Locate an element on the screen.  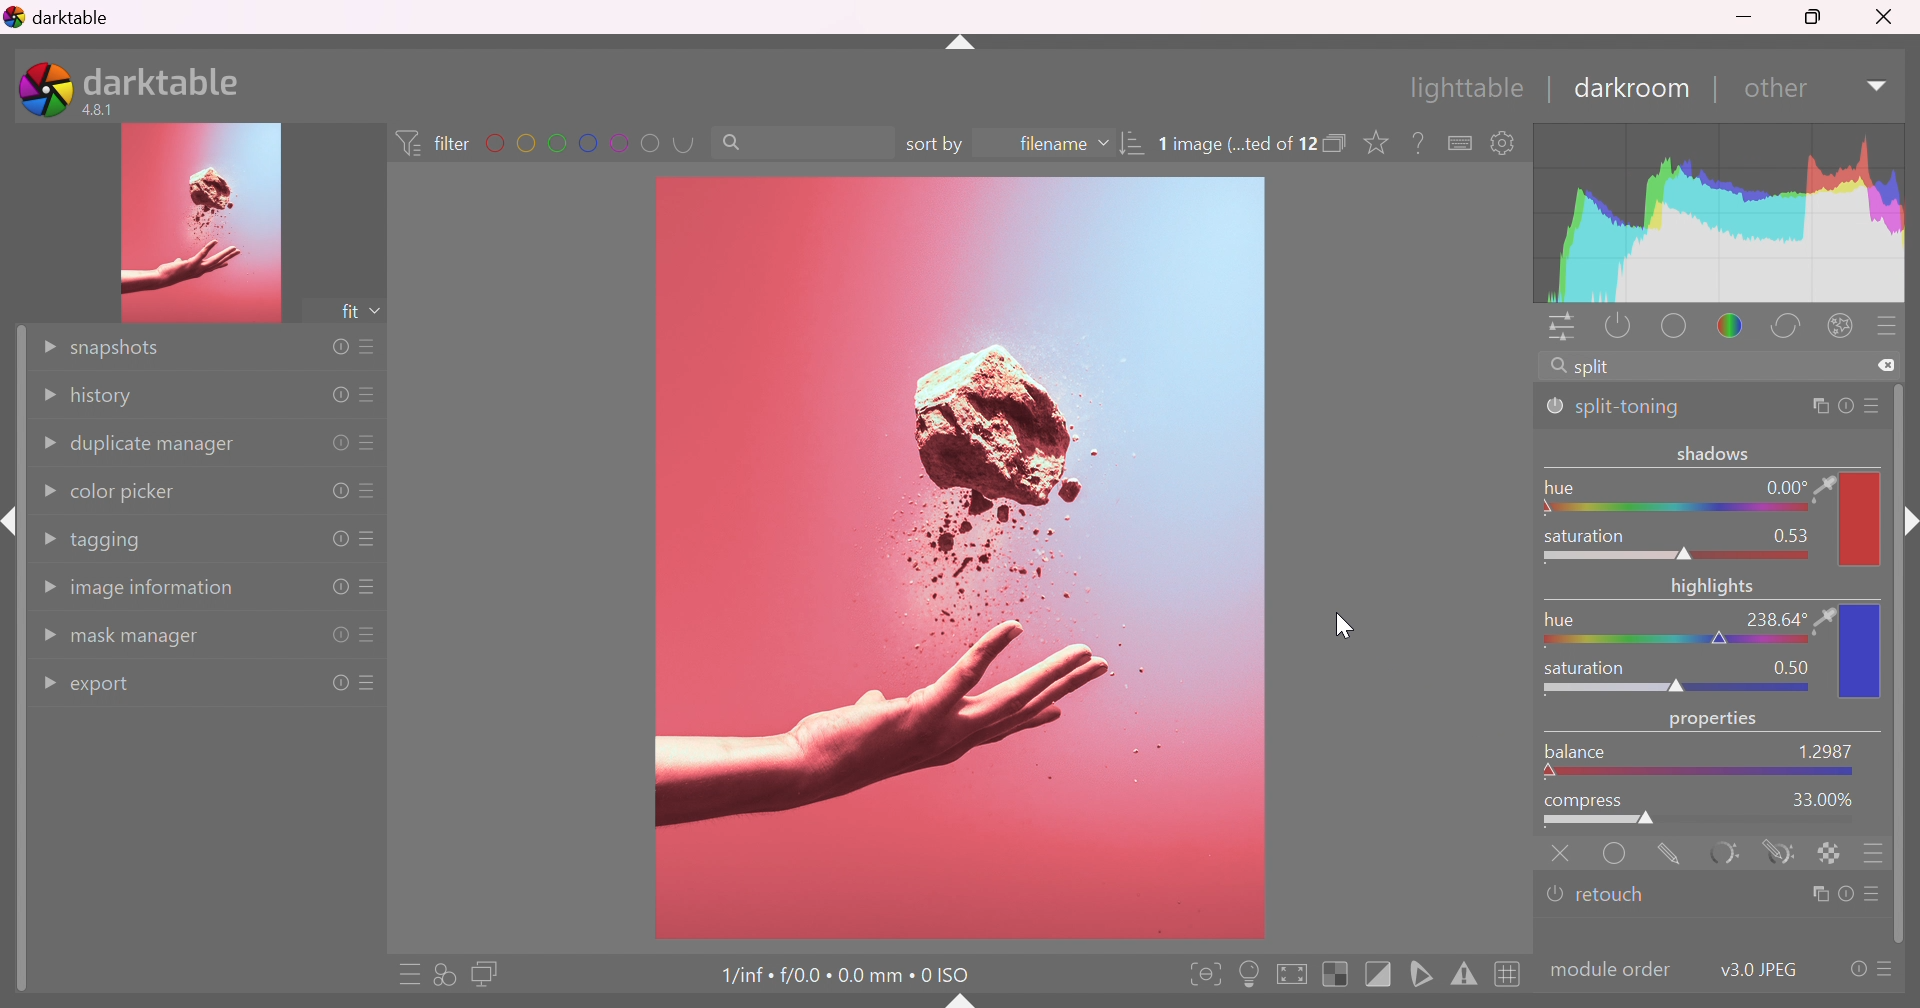
Drop Down is located at coordinates (52, 586).